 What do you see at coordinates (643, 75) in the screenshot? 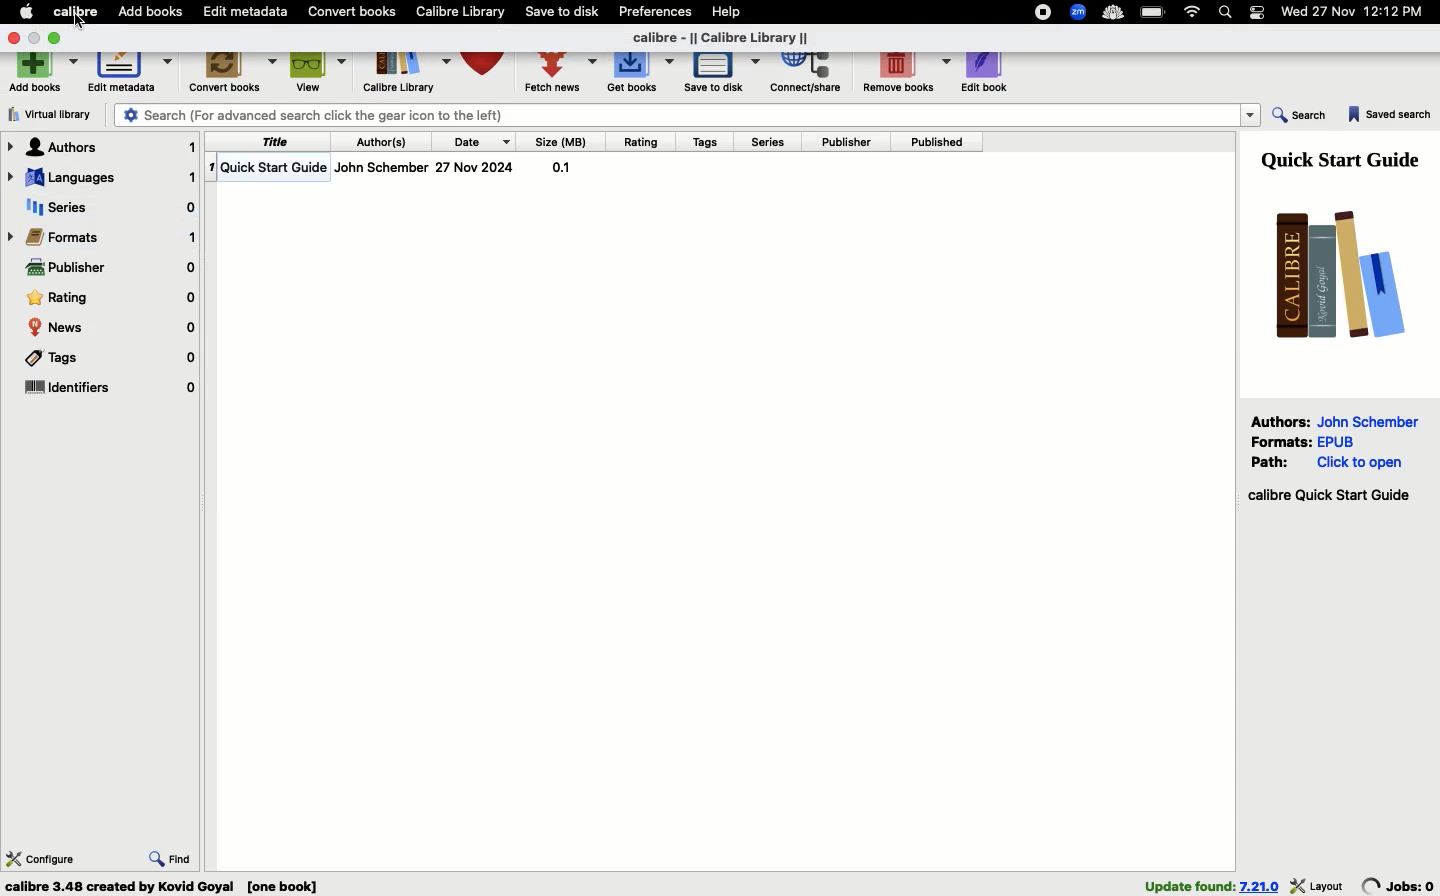
I see `Get books` at bounding box center [643, 75].